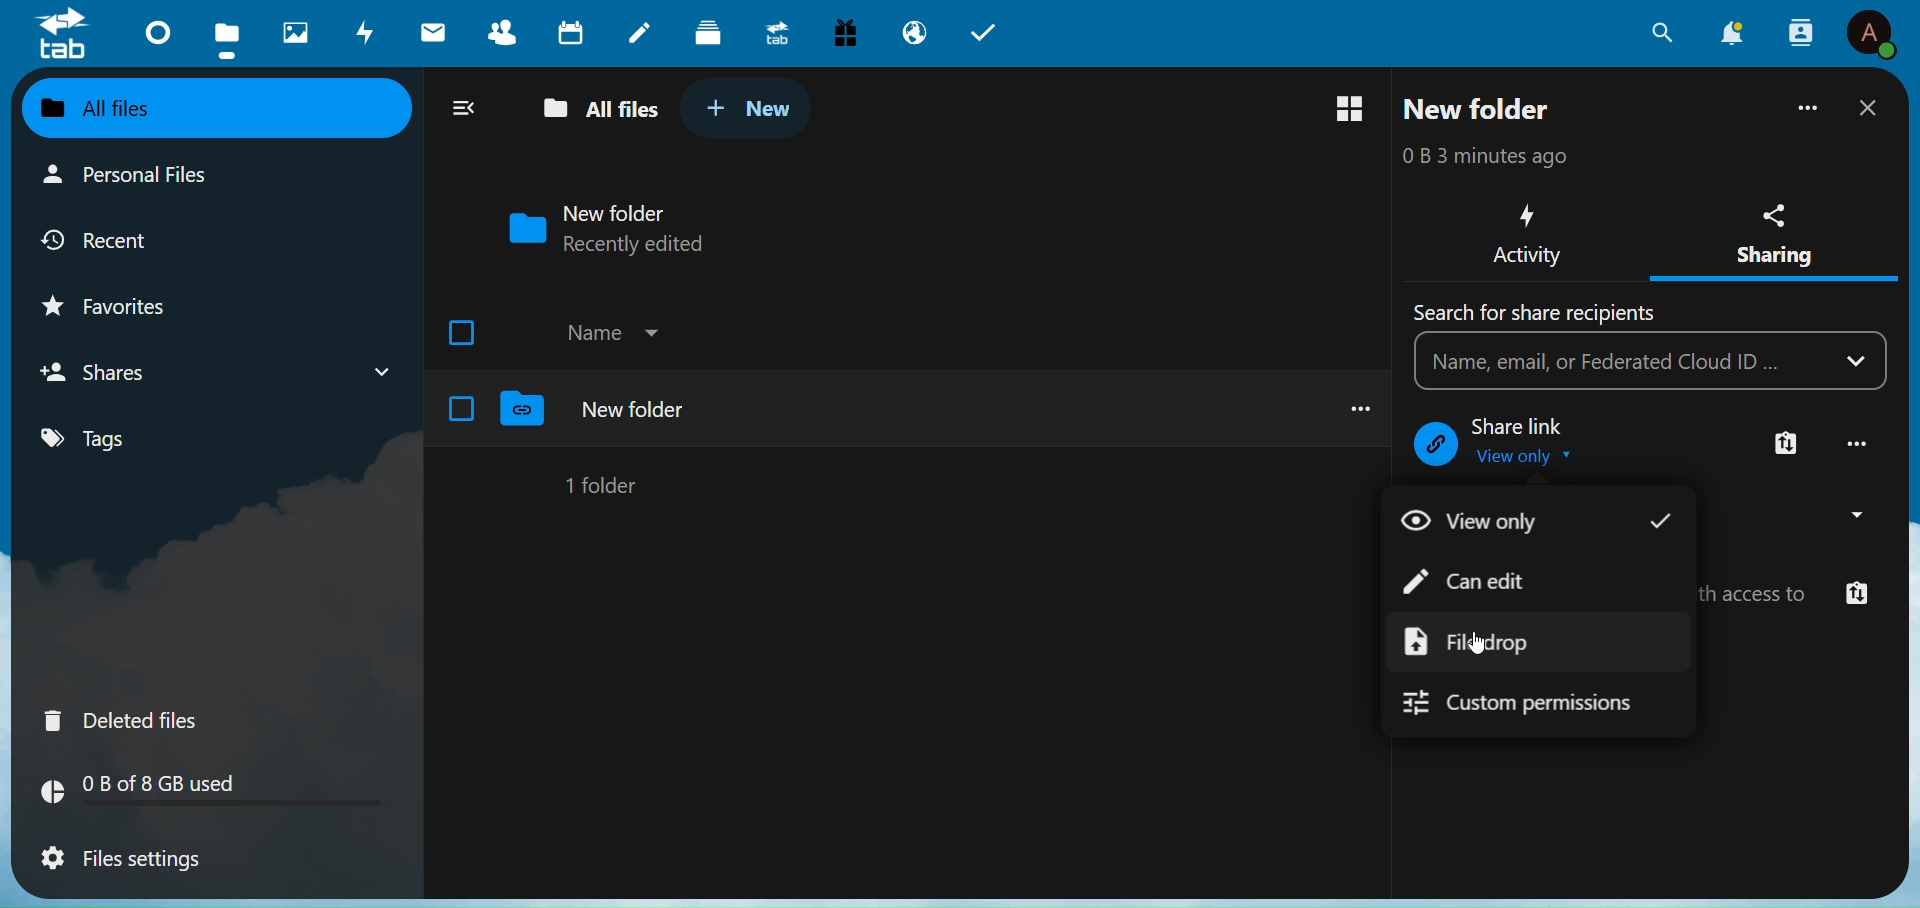 This screenshot has height=908, width=1920. What do you see at coordinates (1810, 107) in the screenshot?
I see ` More Options` at bounding box center [1810, 107].